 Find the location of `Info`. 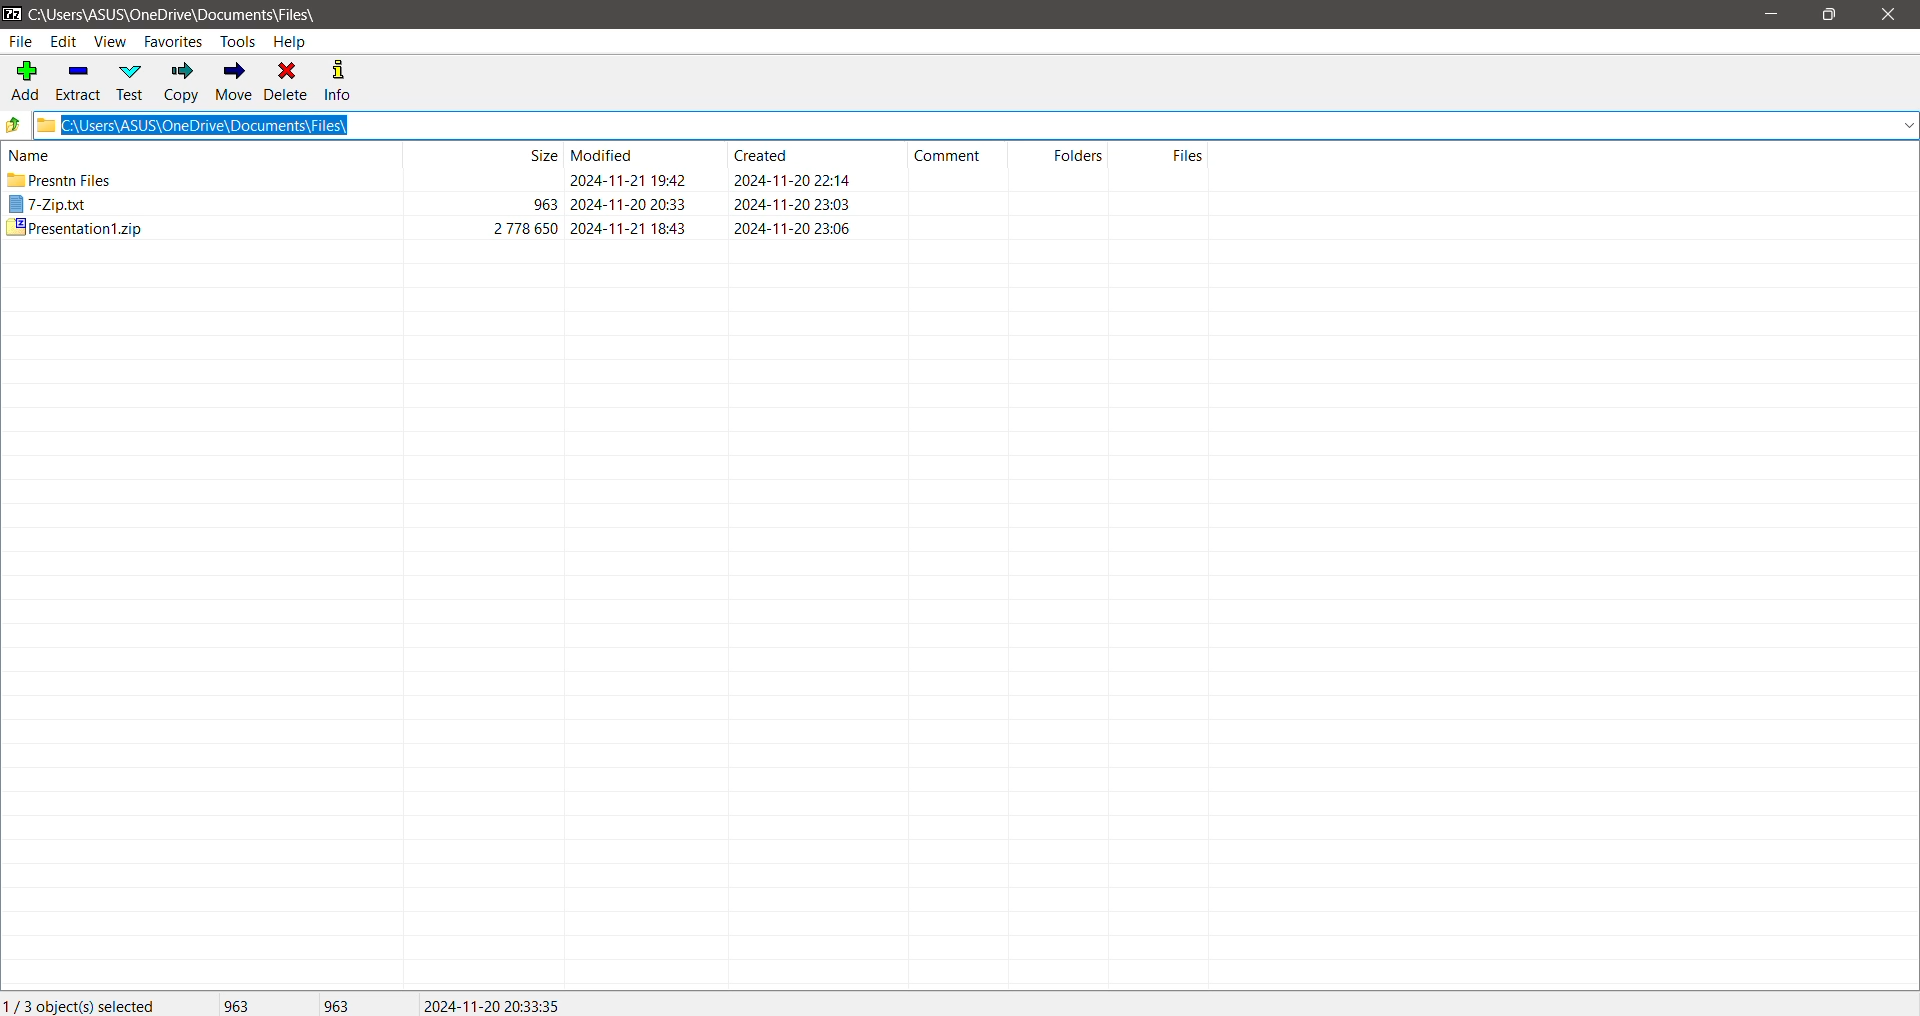

Info is located at coordinates (346, 81).